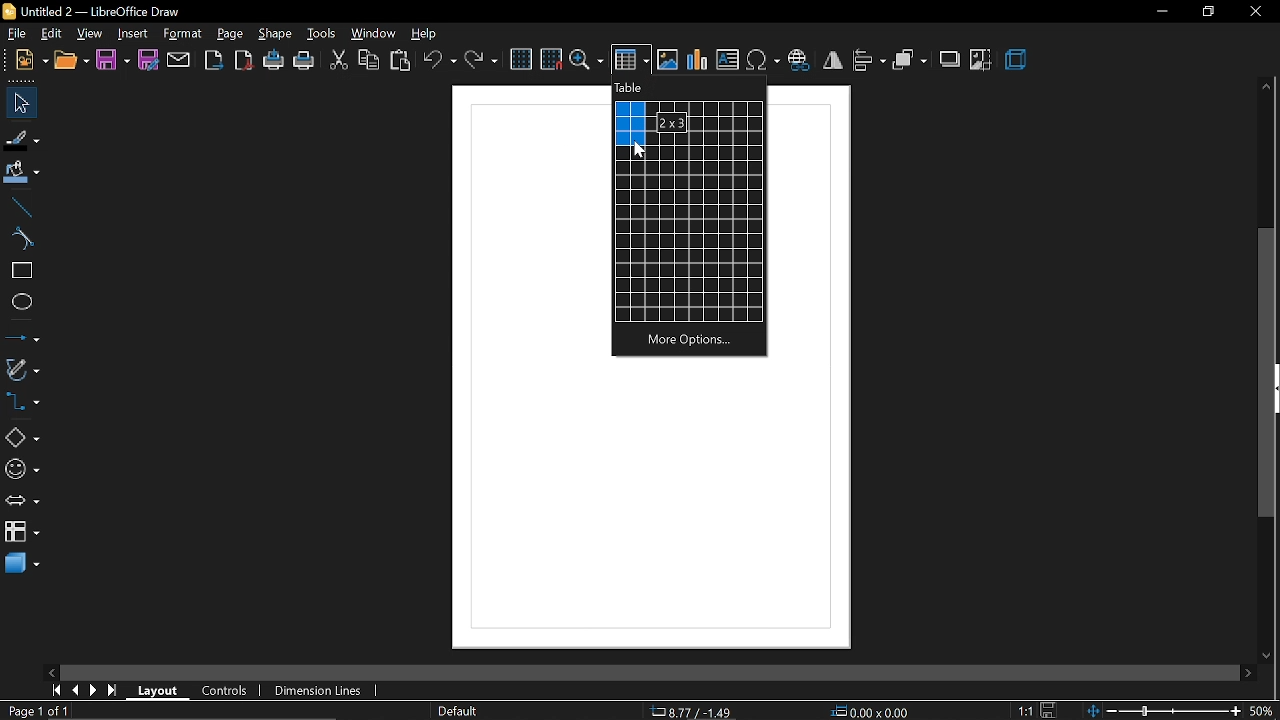  I want to click on arrows, so click(21, 502).